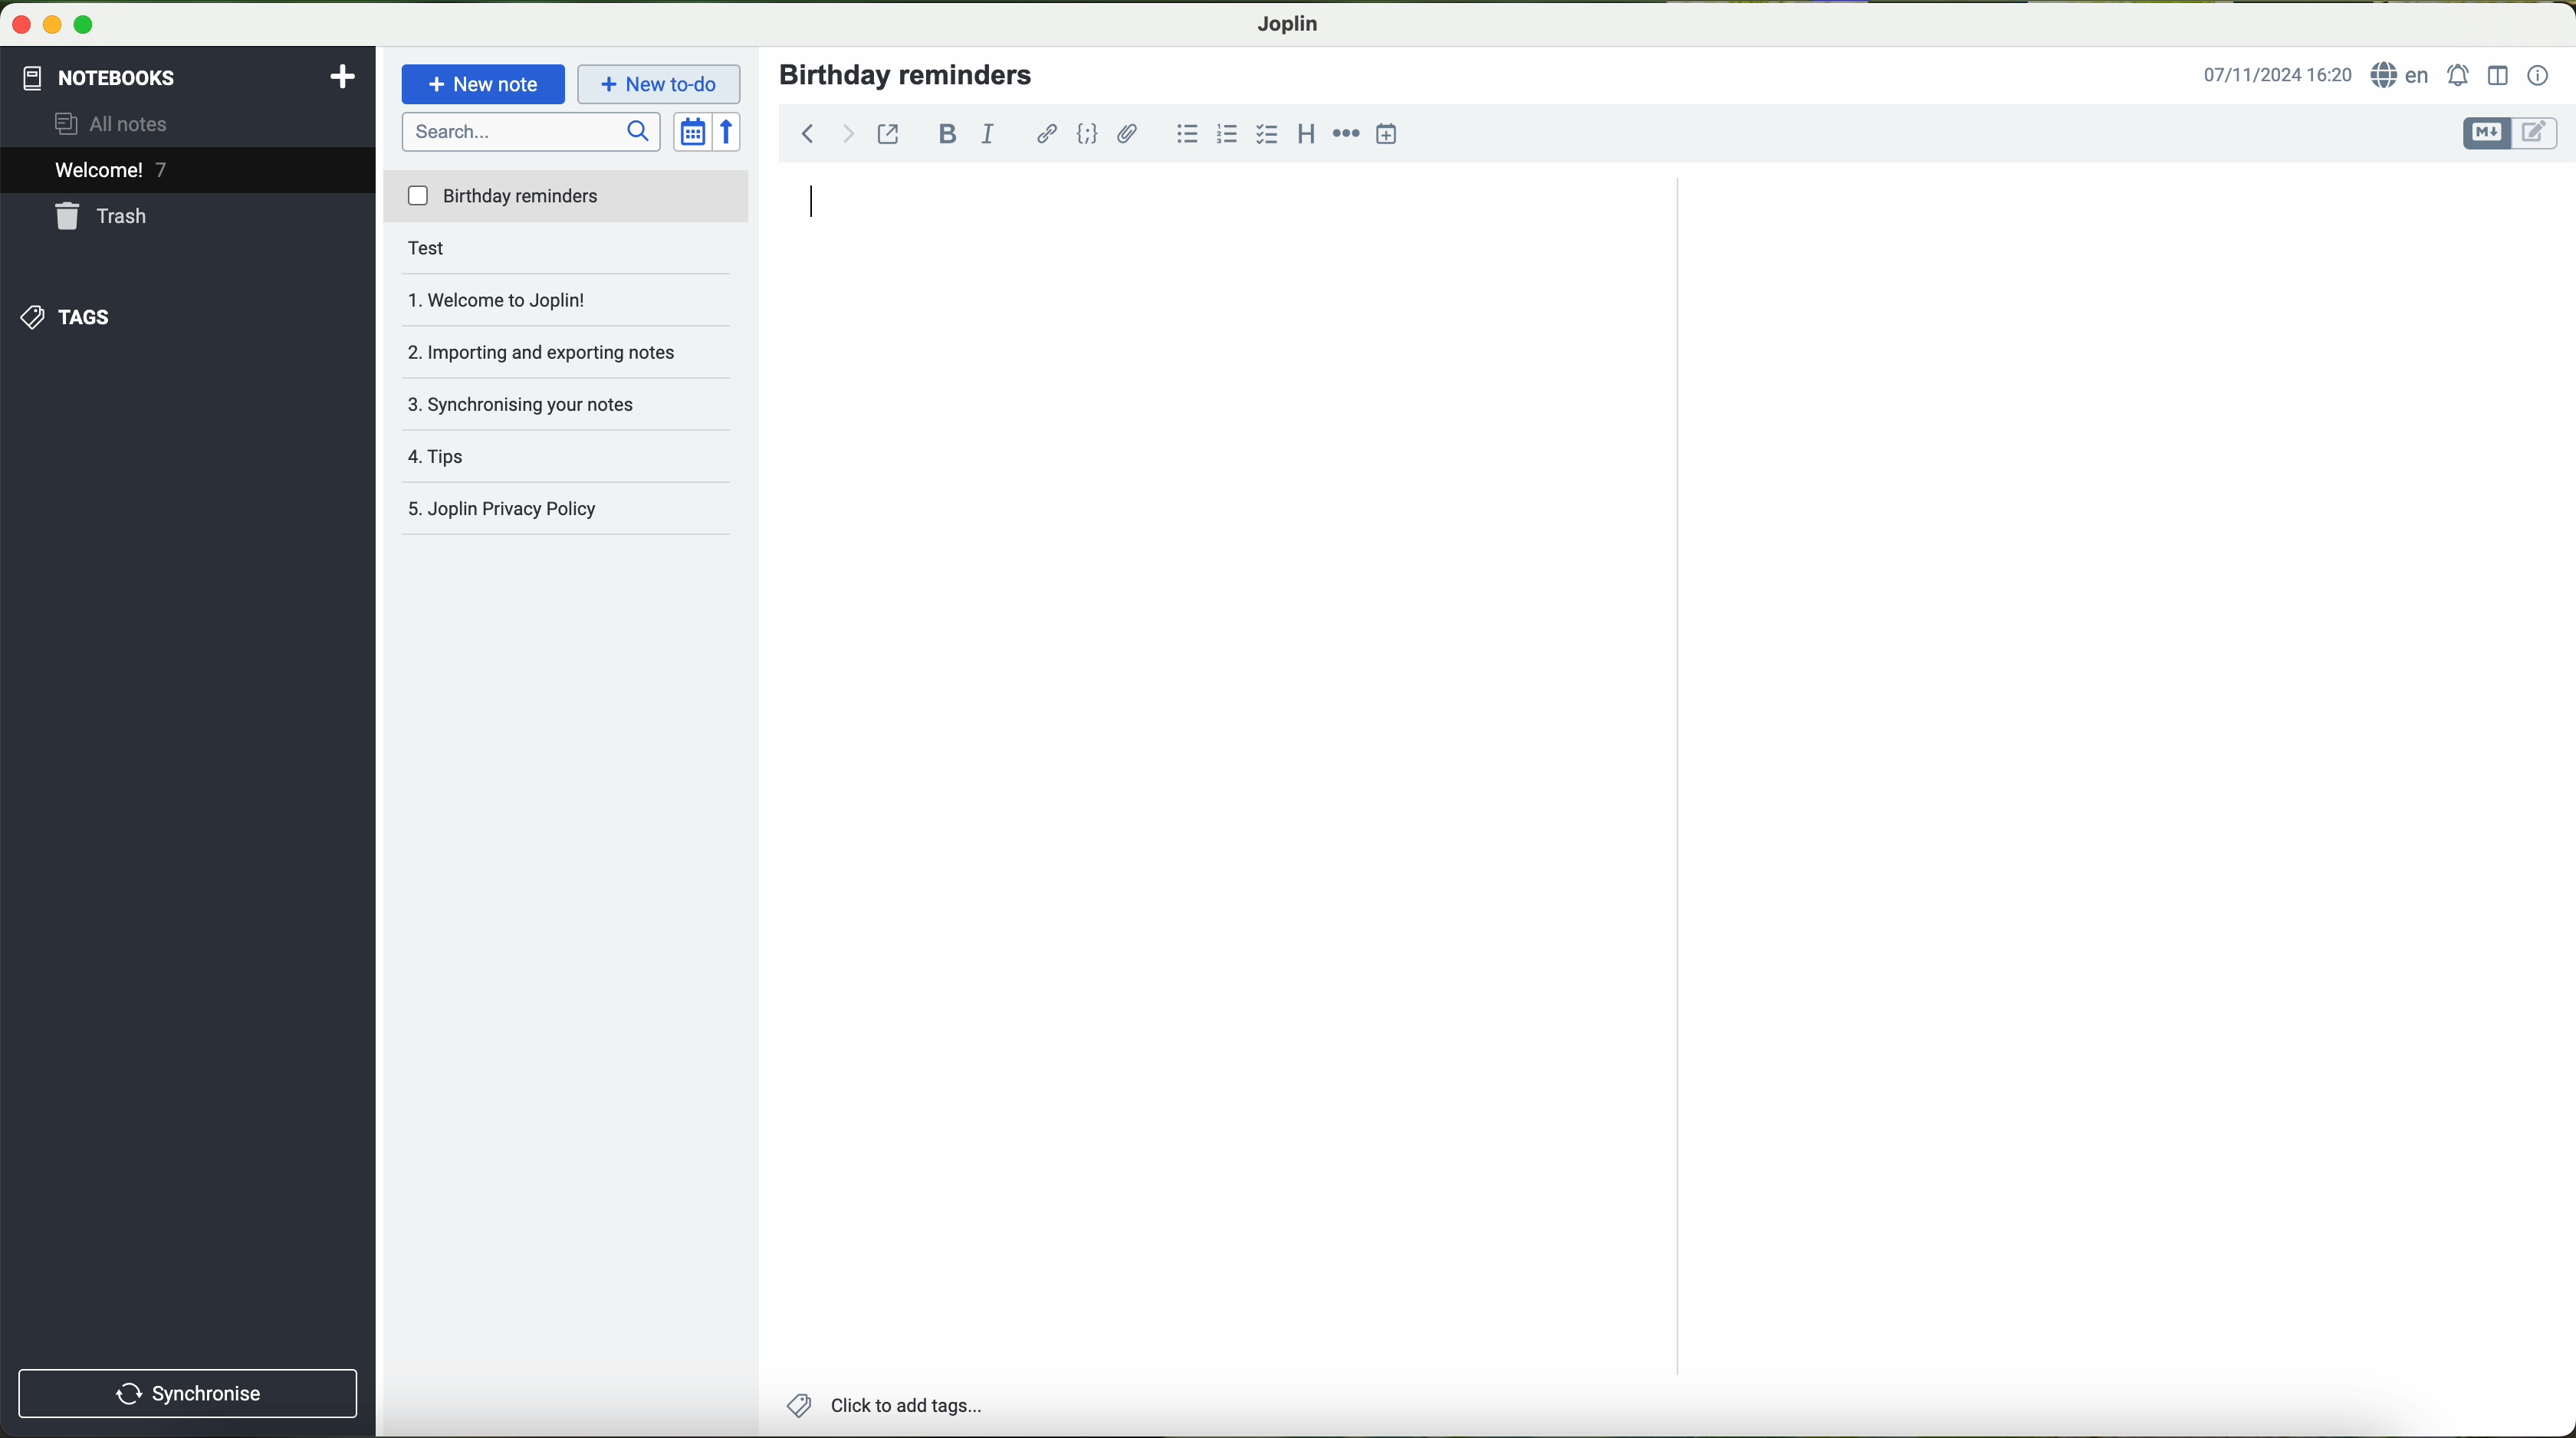 The width and height of the screenshot is (2576, 1438). I want to click on welcome 6, so click(113, 171).